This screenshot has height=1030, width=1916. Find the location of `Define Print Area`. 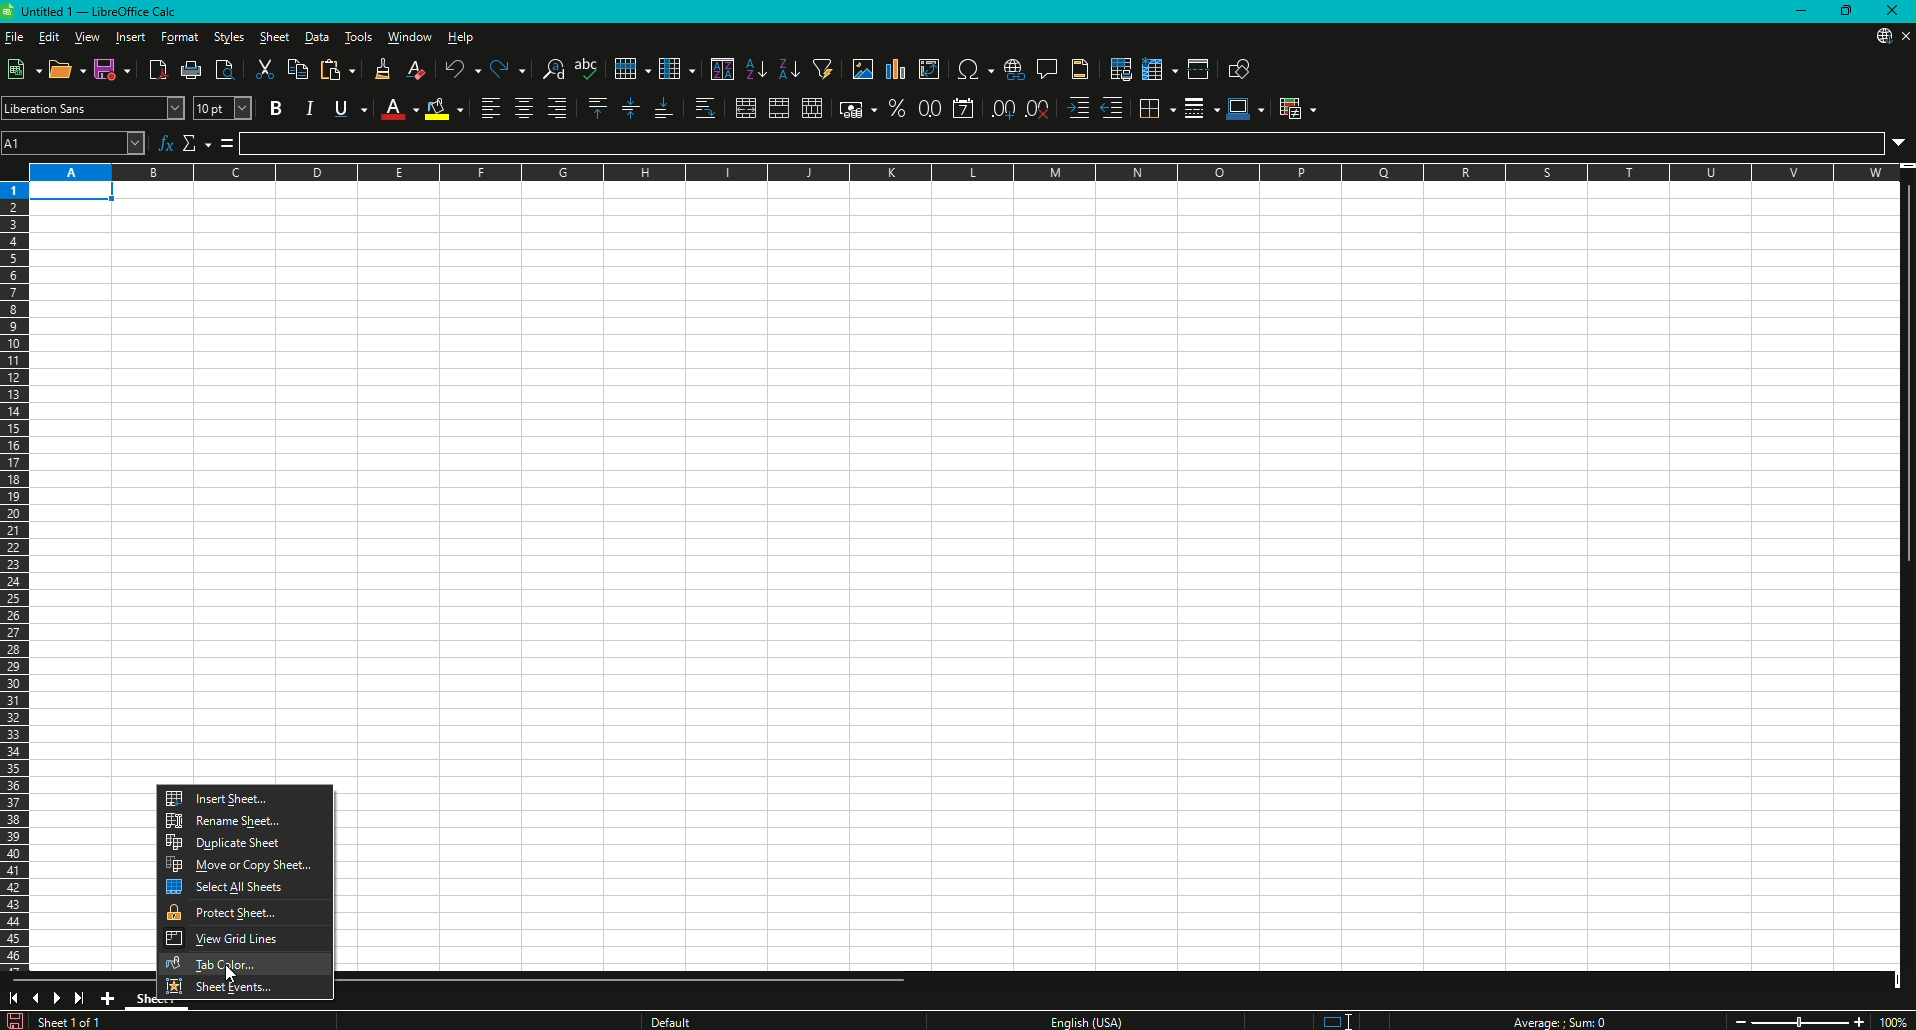

Define Print Area is located at coordinates (1121, 69).